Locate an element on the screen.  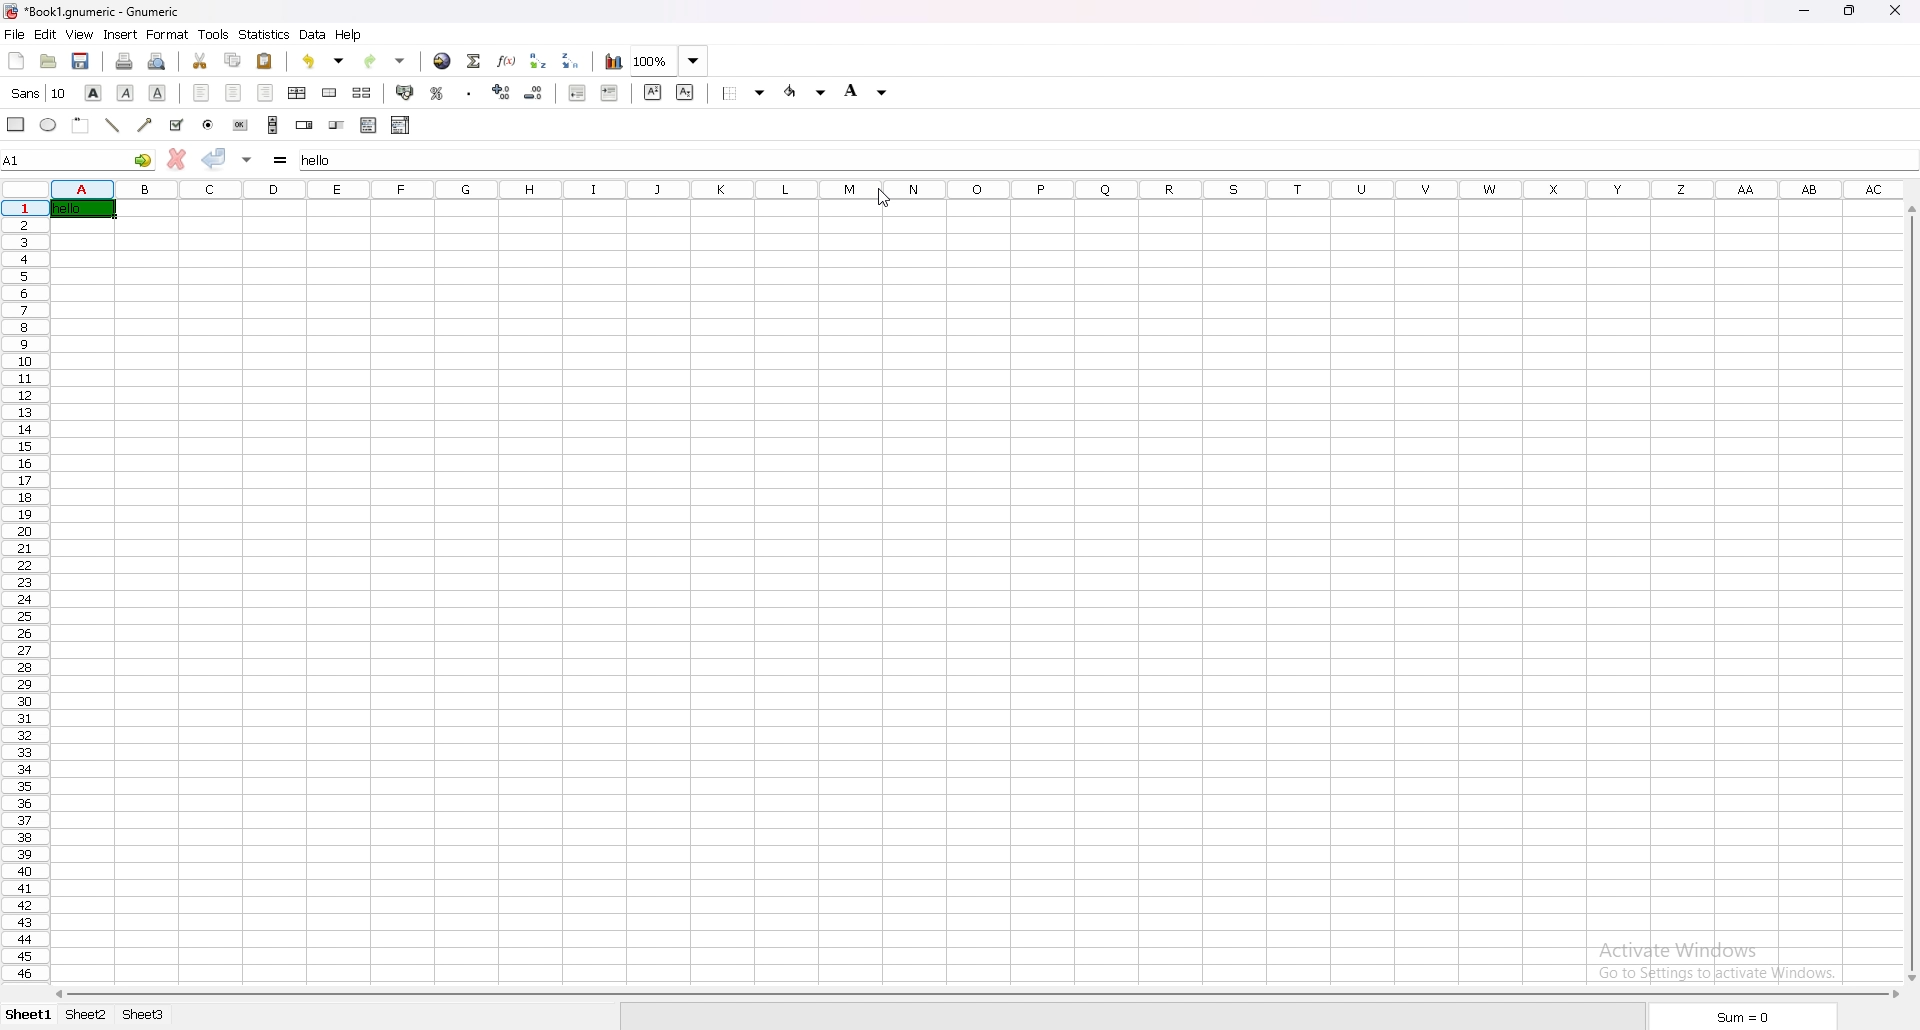
file is located at coordinates (15, 33).